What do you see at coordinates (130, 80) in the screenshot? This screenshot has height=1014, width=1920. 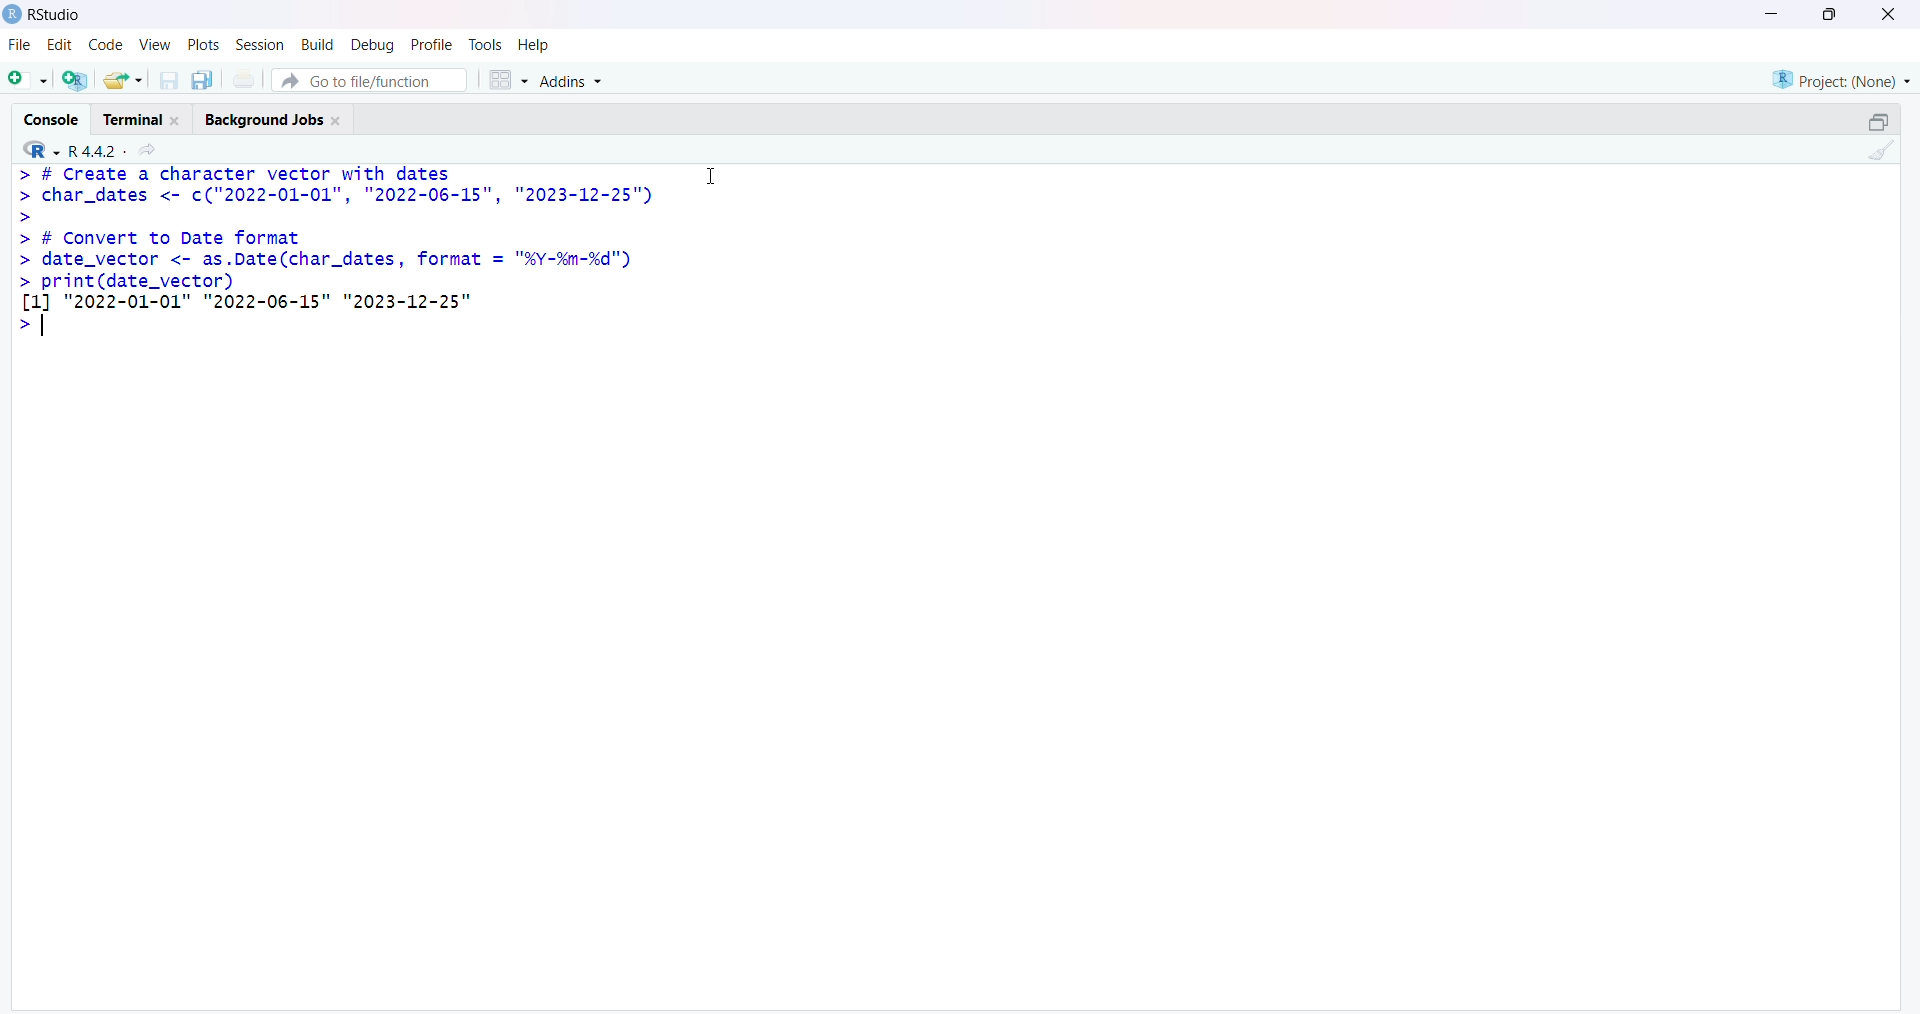 I see `Open an existing file (Ctrl + O)` at bounding box center [130, 80].